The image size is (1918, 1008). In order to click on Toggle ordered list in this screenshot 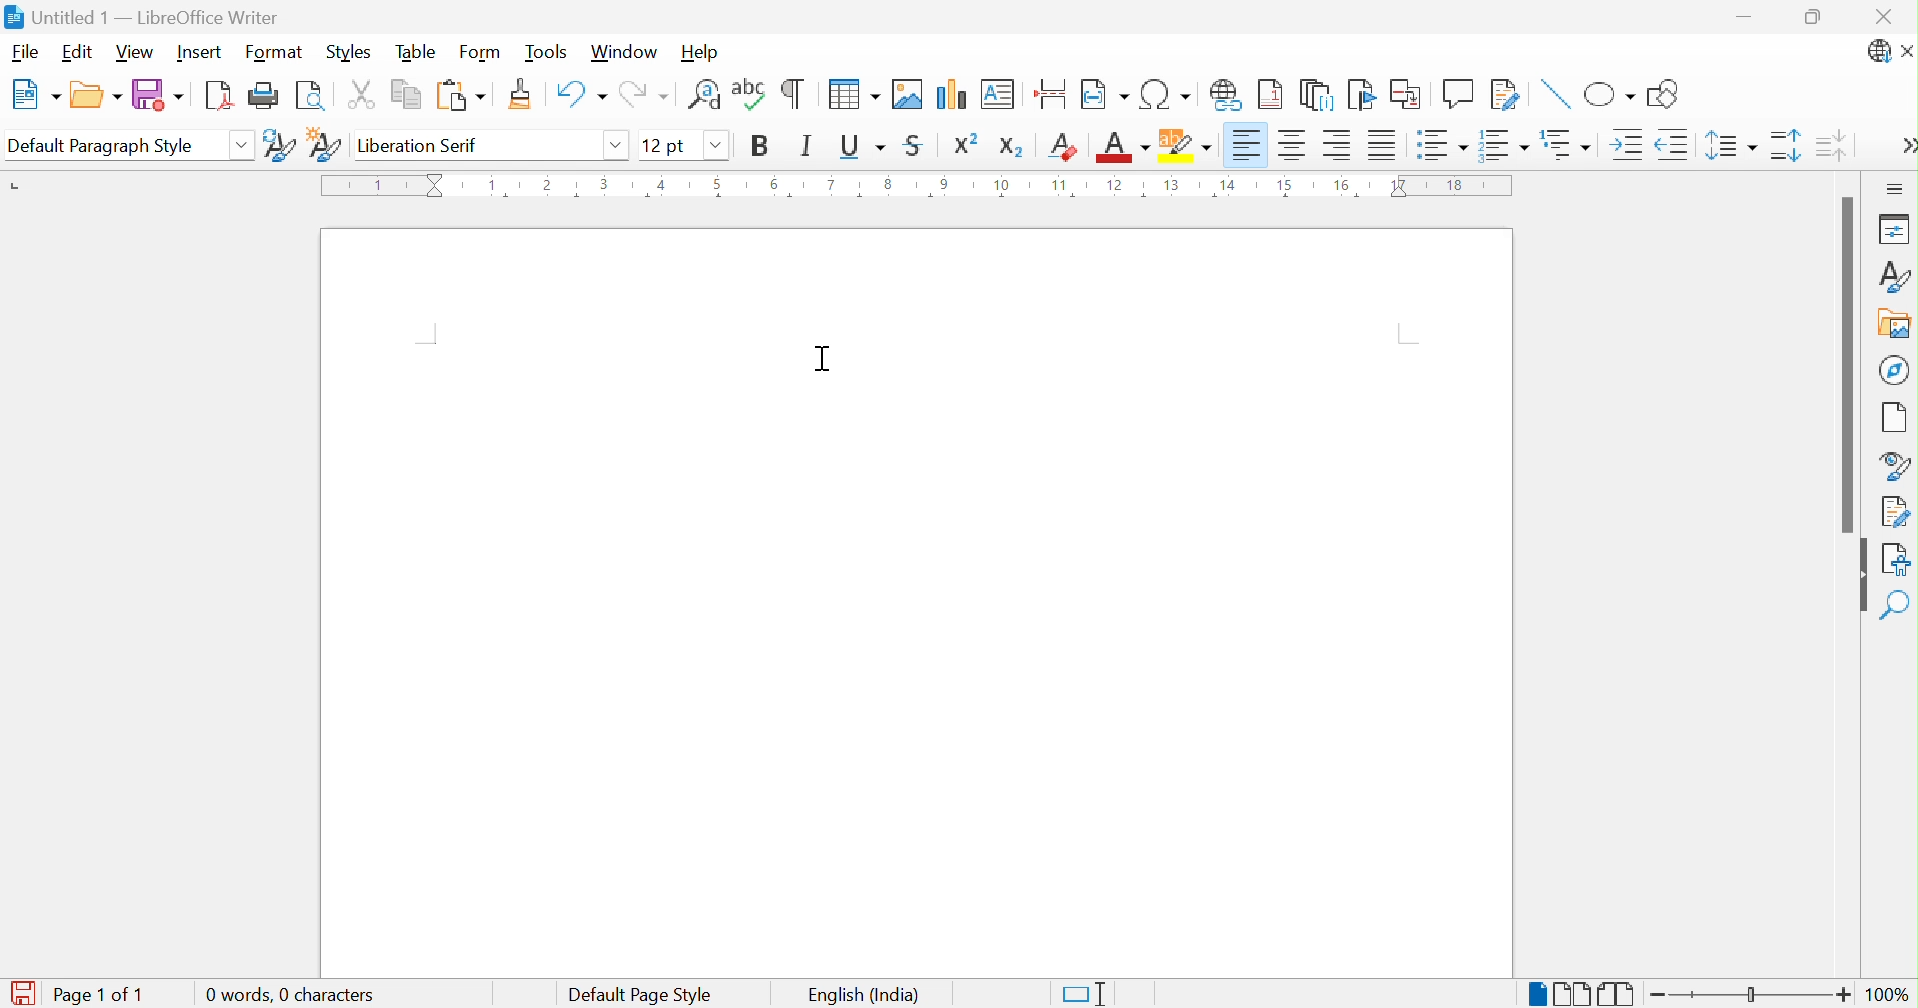, I will do `click(1506, 144)`.